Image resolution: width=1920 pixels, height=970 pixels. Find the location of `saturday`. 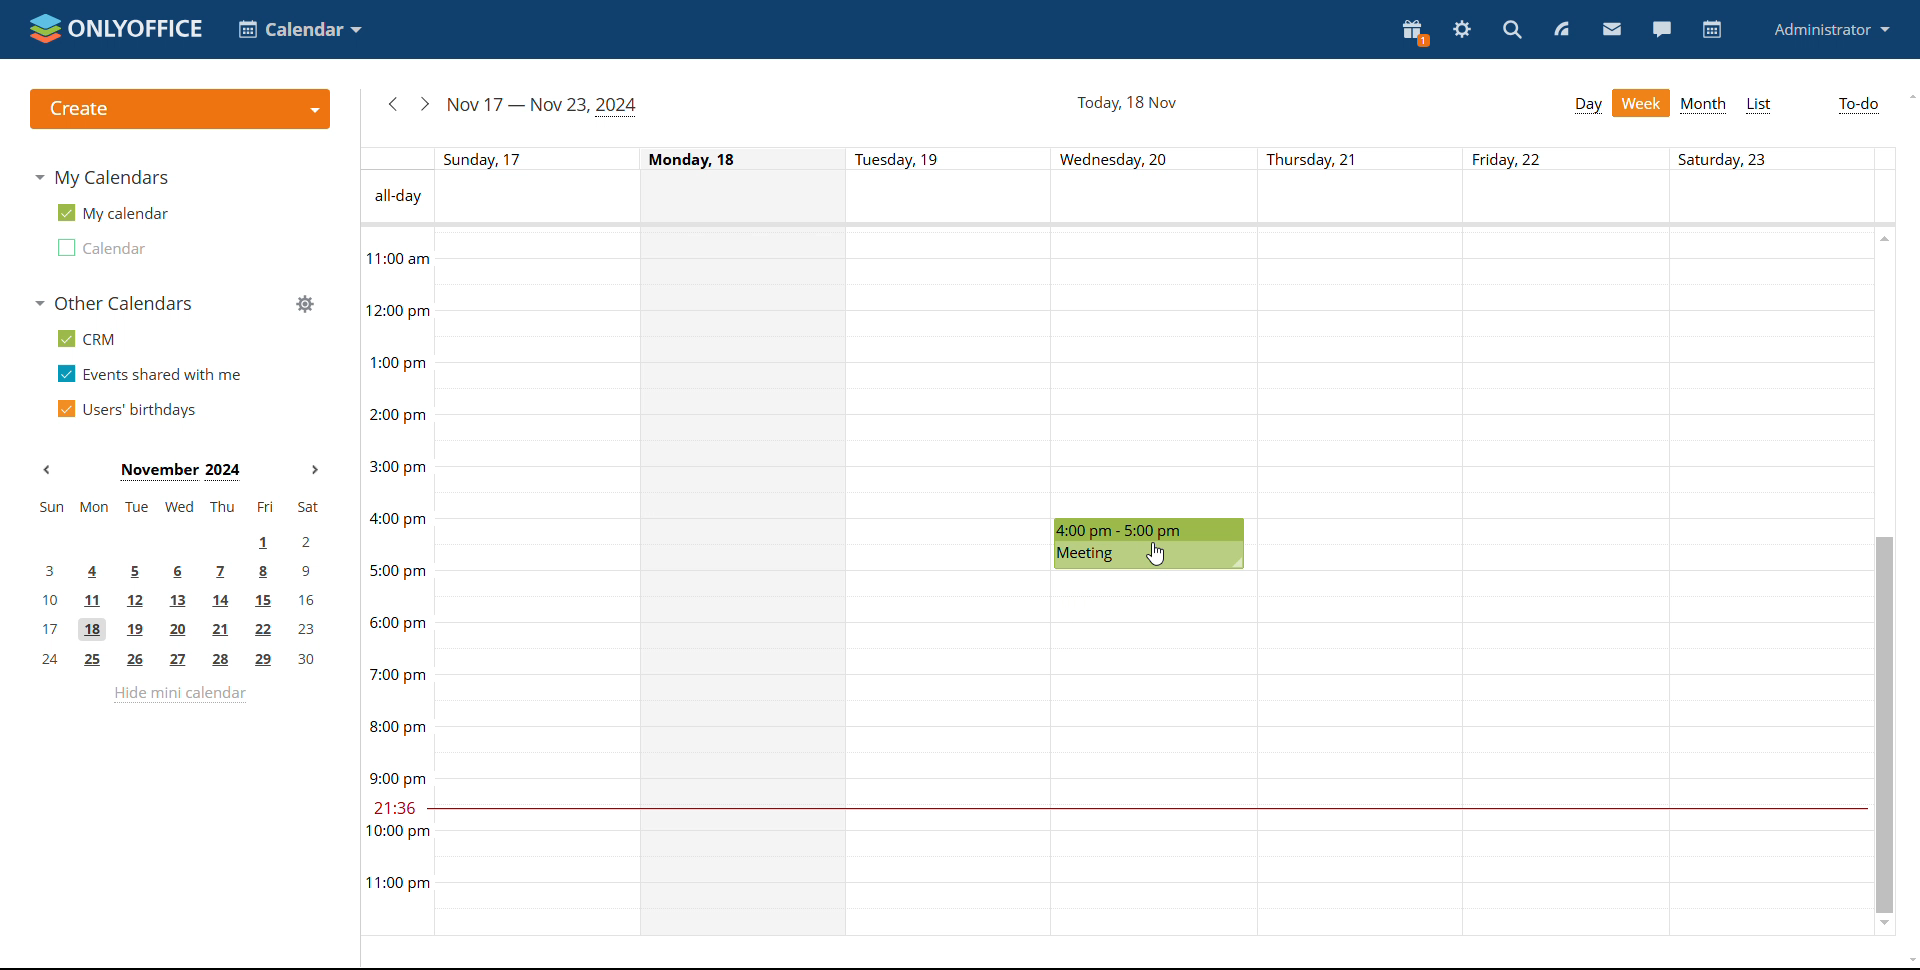

saturday is located at coordinates (1768, 581).